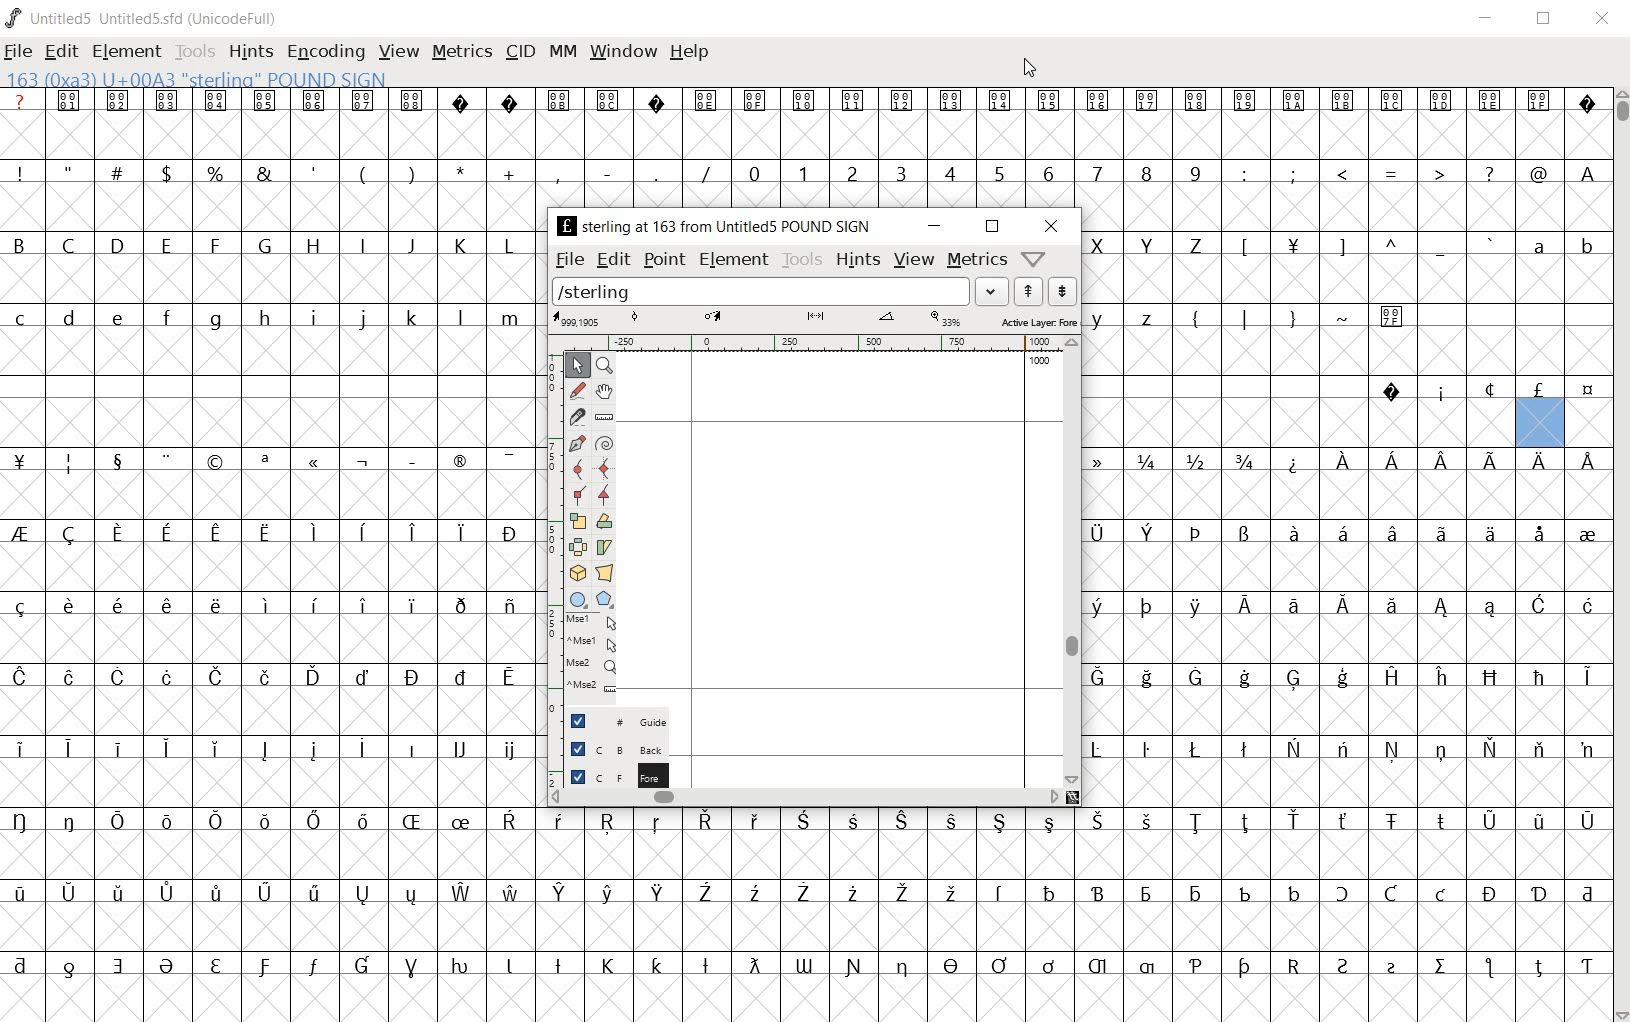  What do you see at coordinates (165, 748) in the screenshot?
I see `Symbol` at bounding box center [165, 748].